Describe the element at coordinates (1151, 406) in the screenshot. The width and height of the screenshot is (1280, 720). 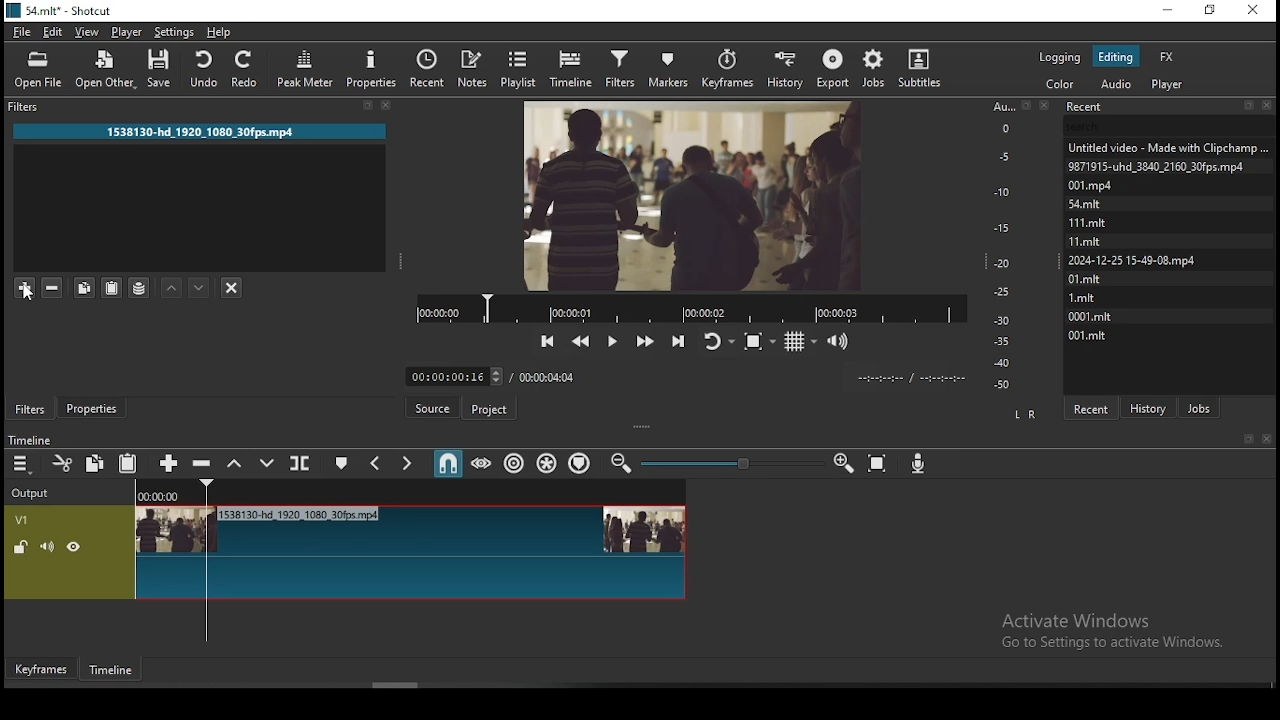
I see `history` at that location.